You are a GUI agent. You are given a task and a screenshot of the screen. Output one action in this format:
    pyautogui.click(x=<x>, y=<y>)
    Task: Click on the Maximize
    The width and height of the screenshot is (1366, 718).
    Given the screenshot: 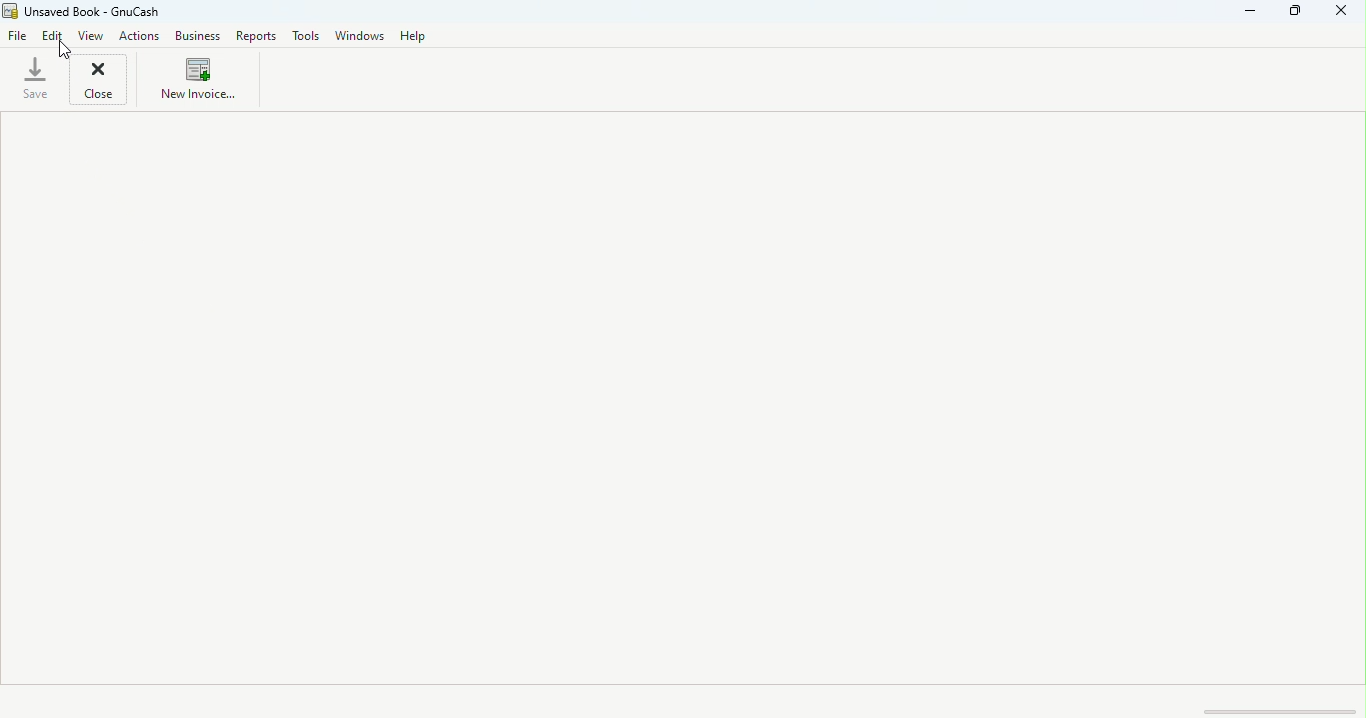 What is the action you would take?
    pyautogui.click(x=1301, y=15)
    